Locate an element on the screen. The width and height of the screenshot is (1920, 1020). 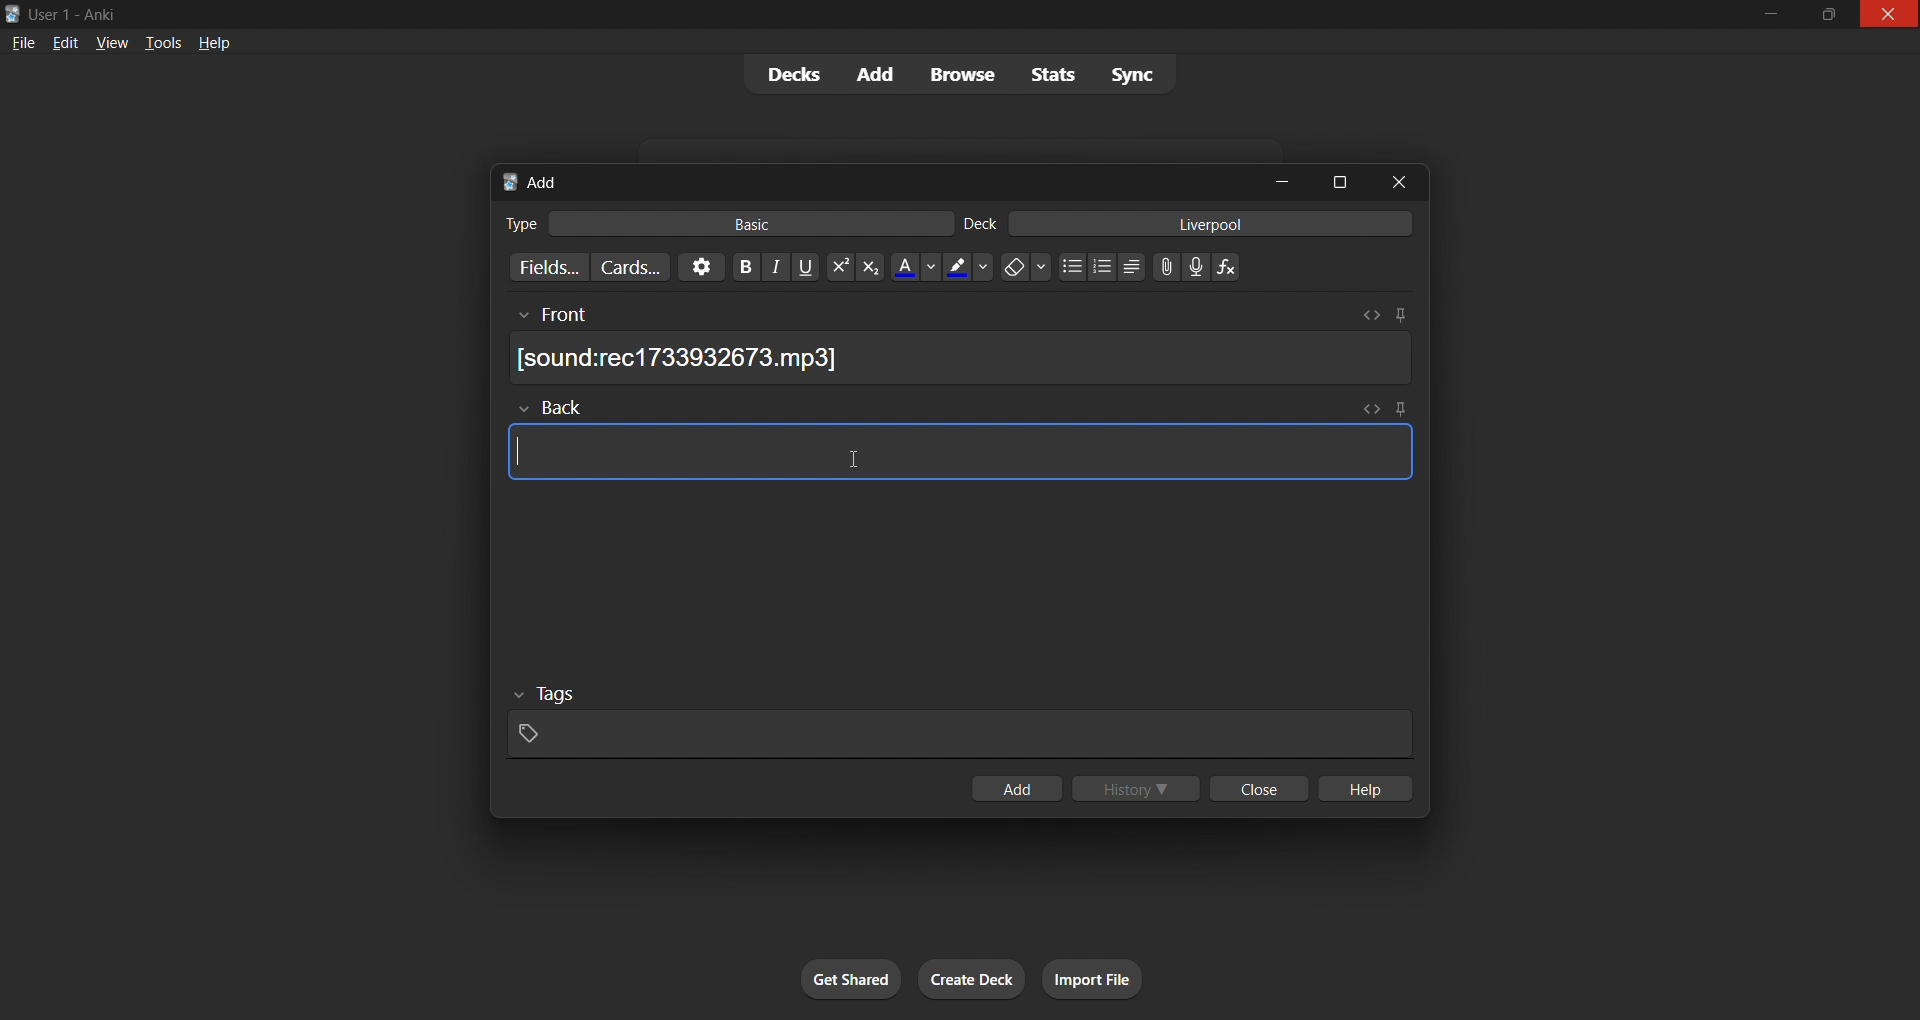
font highlight is located at coordinates (968, 268).